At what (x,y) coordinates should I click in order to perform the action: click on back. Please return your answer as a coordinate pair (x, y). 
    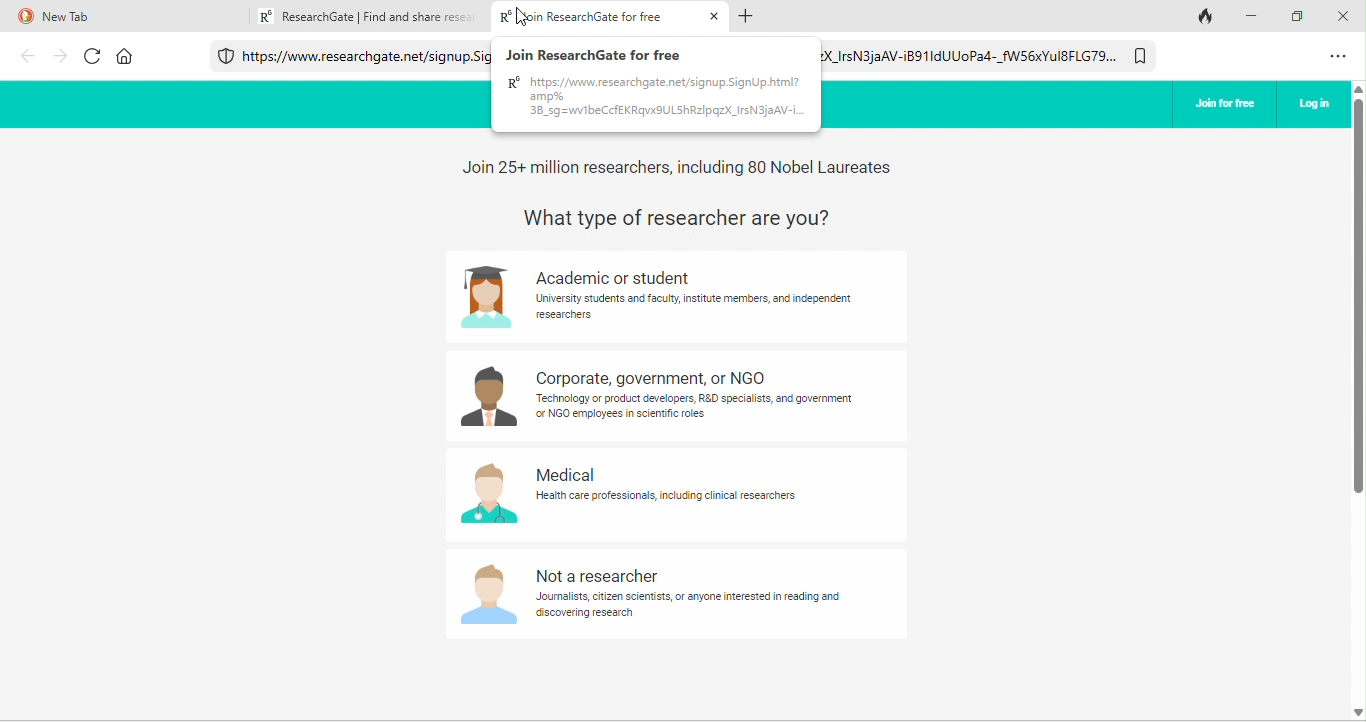
    Looking at the image, I should click on (28, 54).